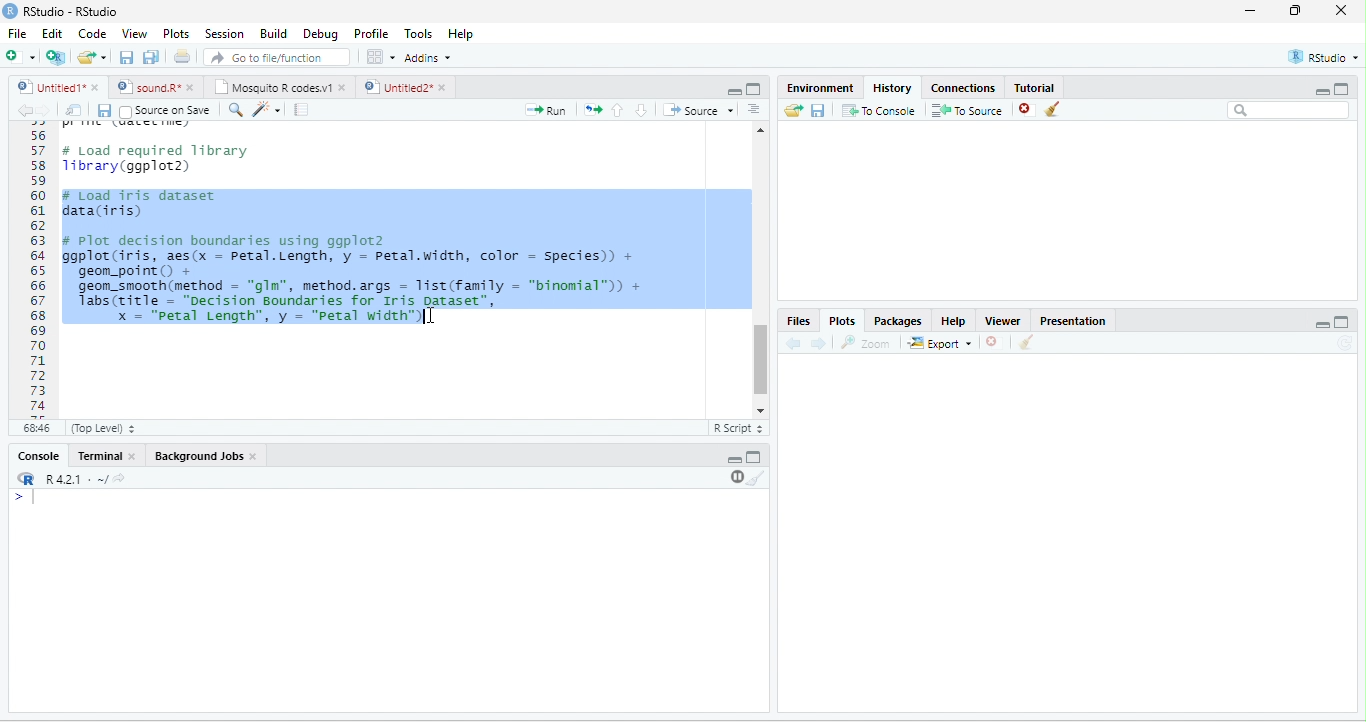 This screenshot has width=1366, height=722. What do you see at coordinates (138, 202) in the screenshot?
I see `# Load iris dataset data(iris)` at bounding box center [138, 202].